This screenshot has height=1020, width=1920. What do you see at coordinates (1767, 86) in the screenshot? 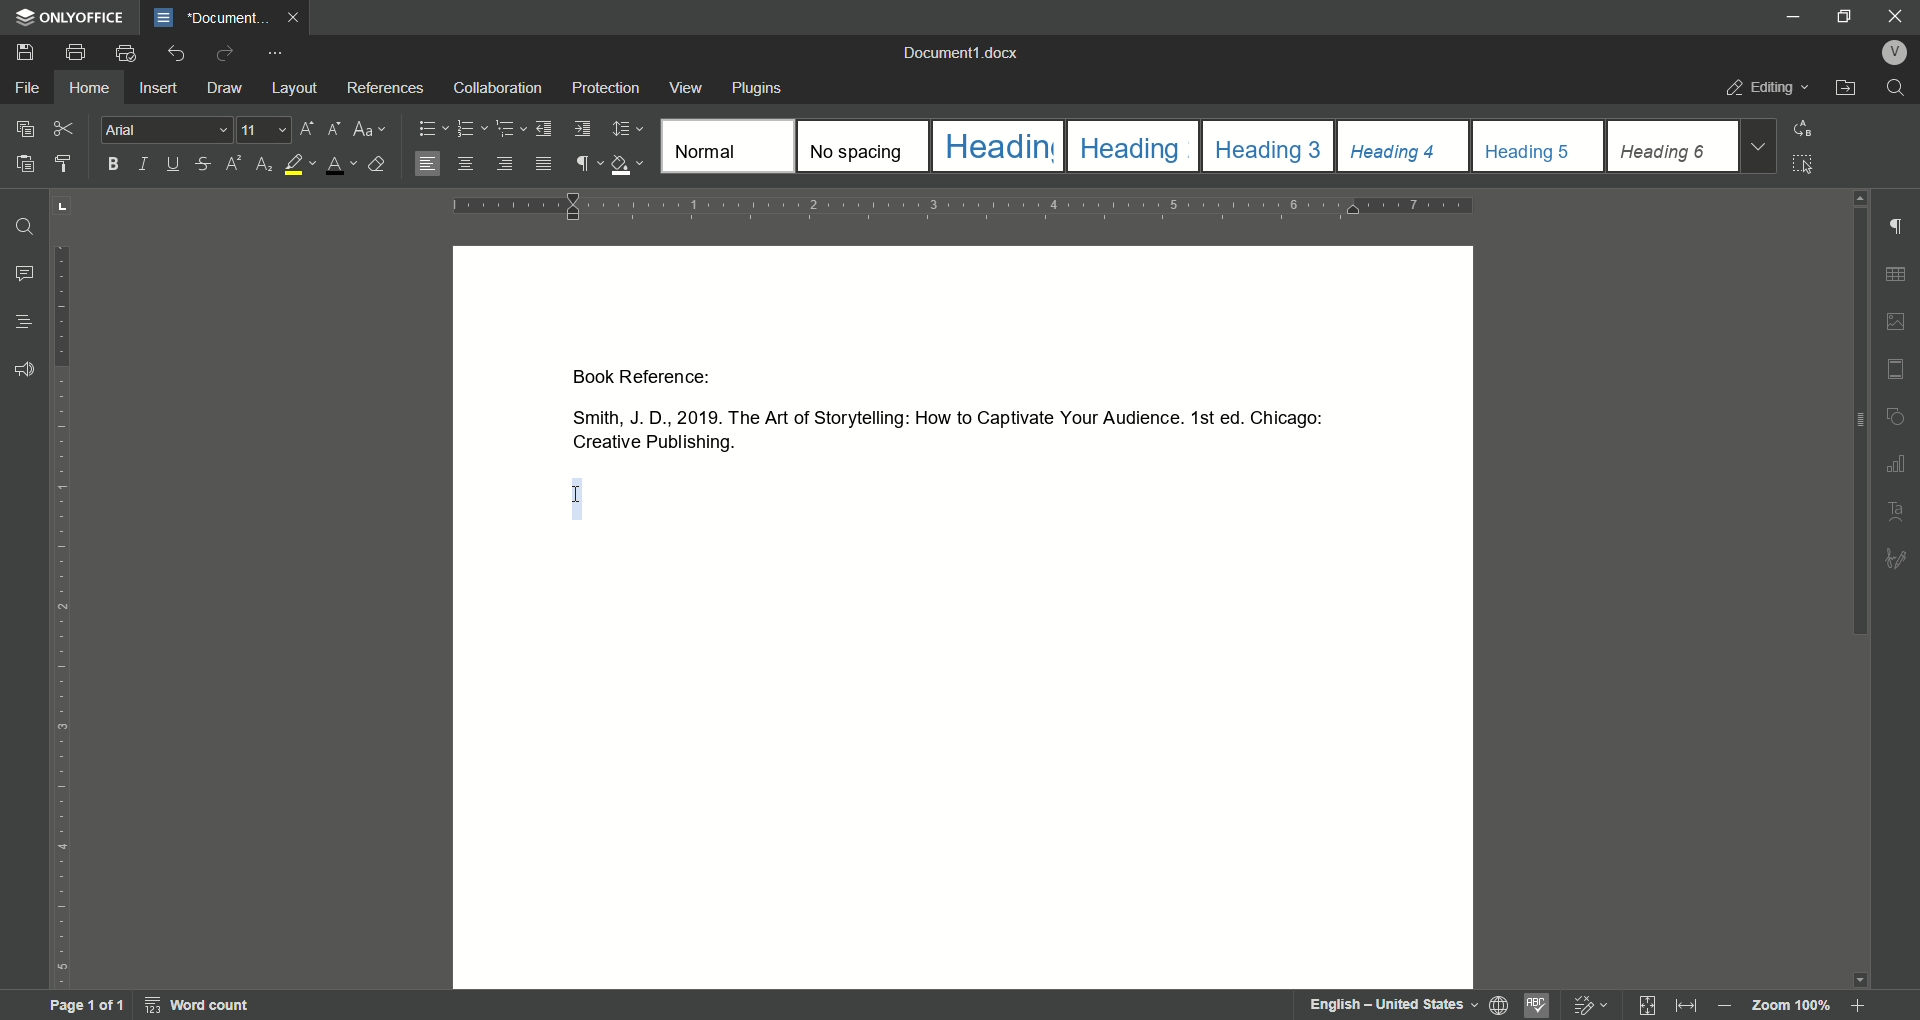
I see `editing` at bounding box center [1767, 86].